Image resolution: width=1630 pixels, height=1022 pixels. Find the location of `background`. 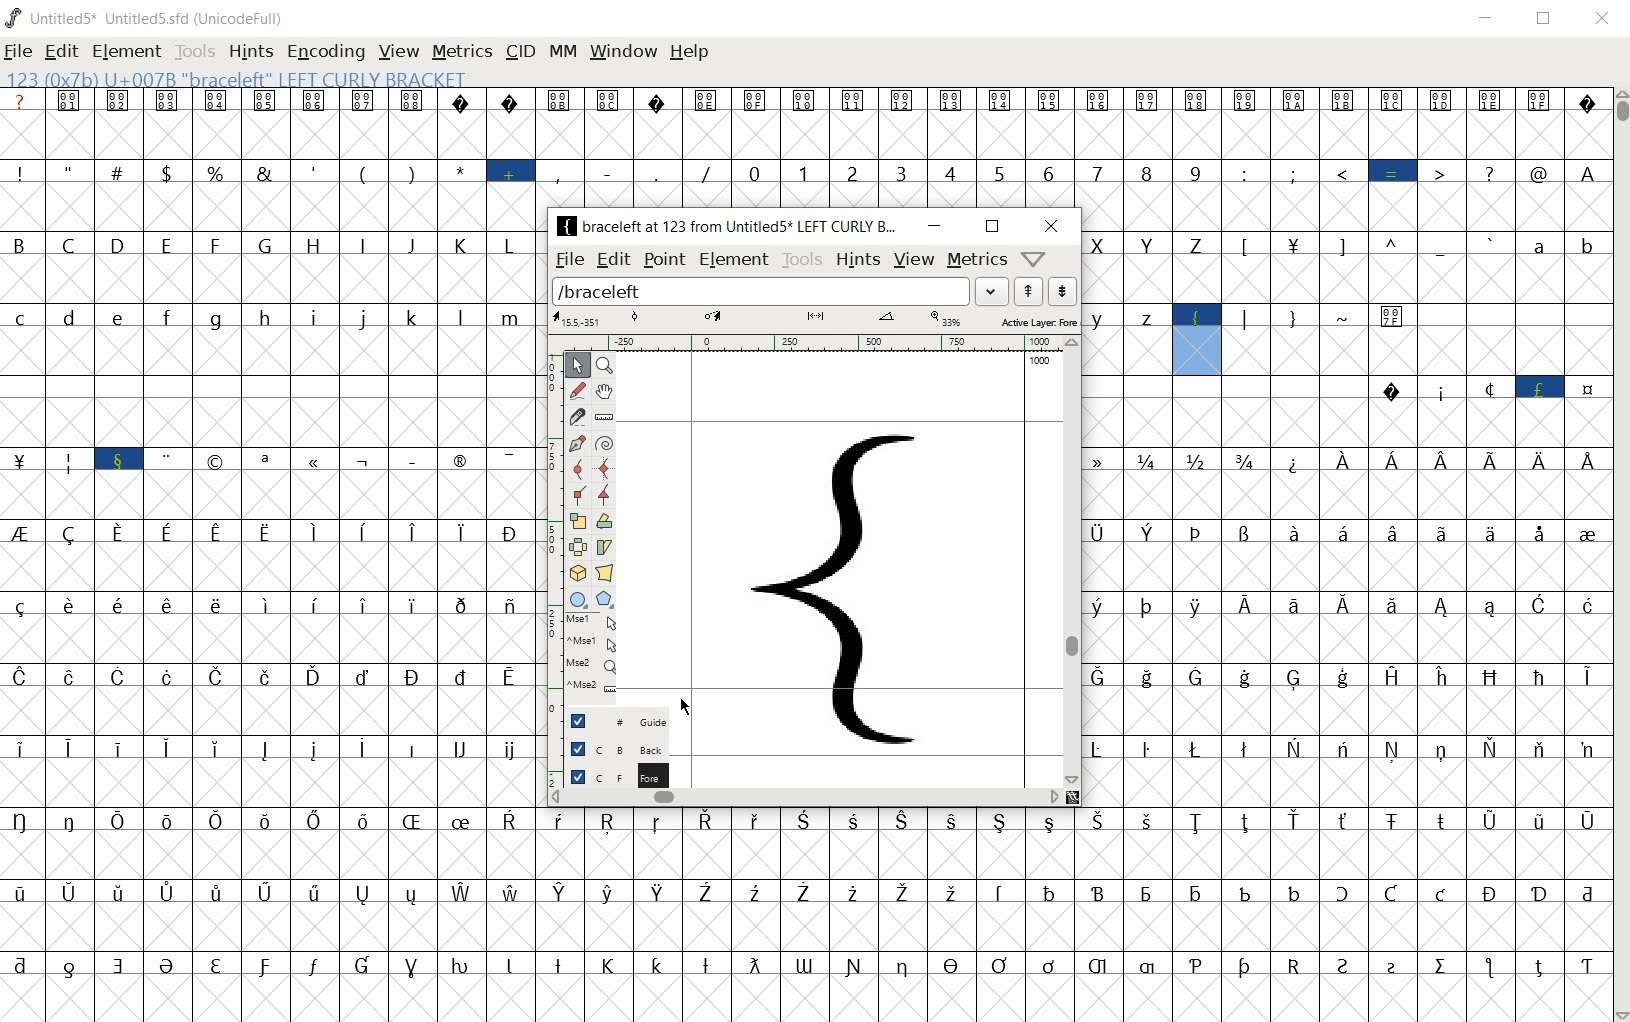

background is located at coordinates (607, 748).